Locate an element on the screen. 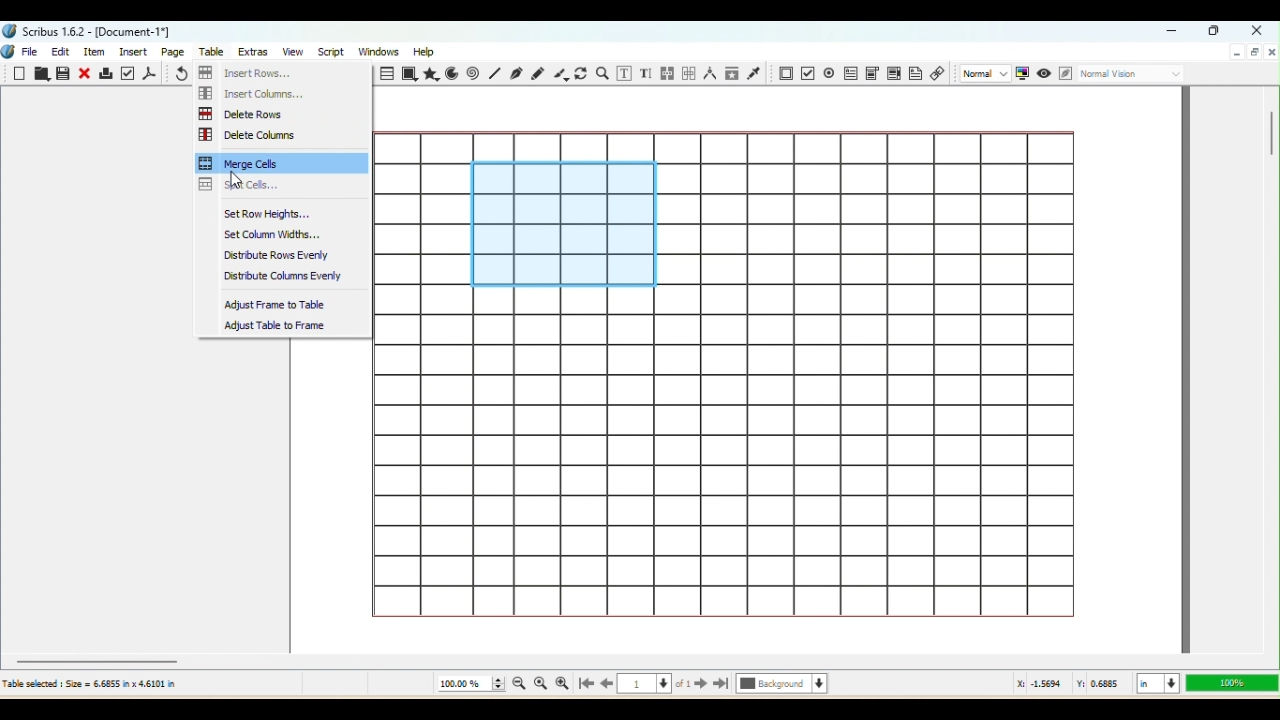 The height and width of the screenshot is (720, 1280). PDF check button is located at coordinates (829, 72).